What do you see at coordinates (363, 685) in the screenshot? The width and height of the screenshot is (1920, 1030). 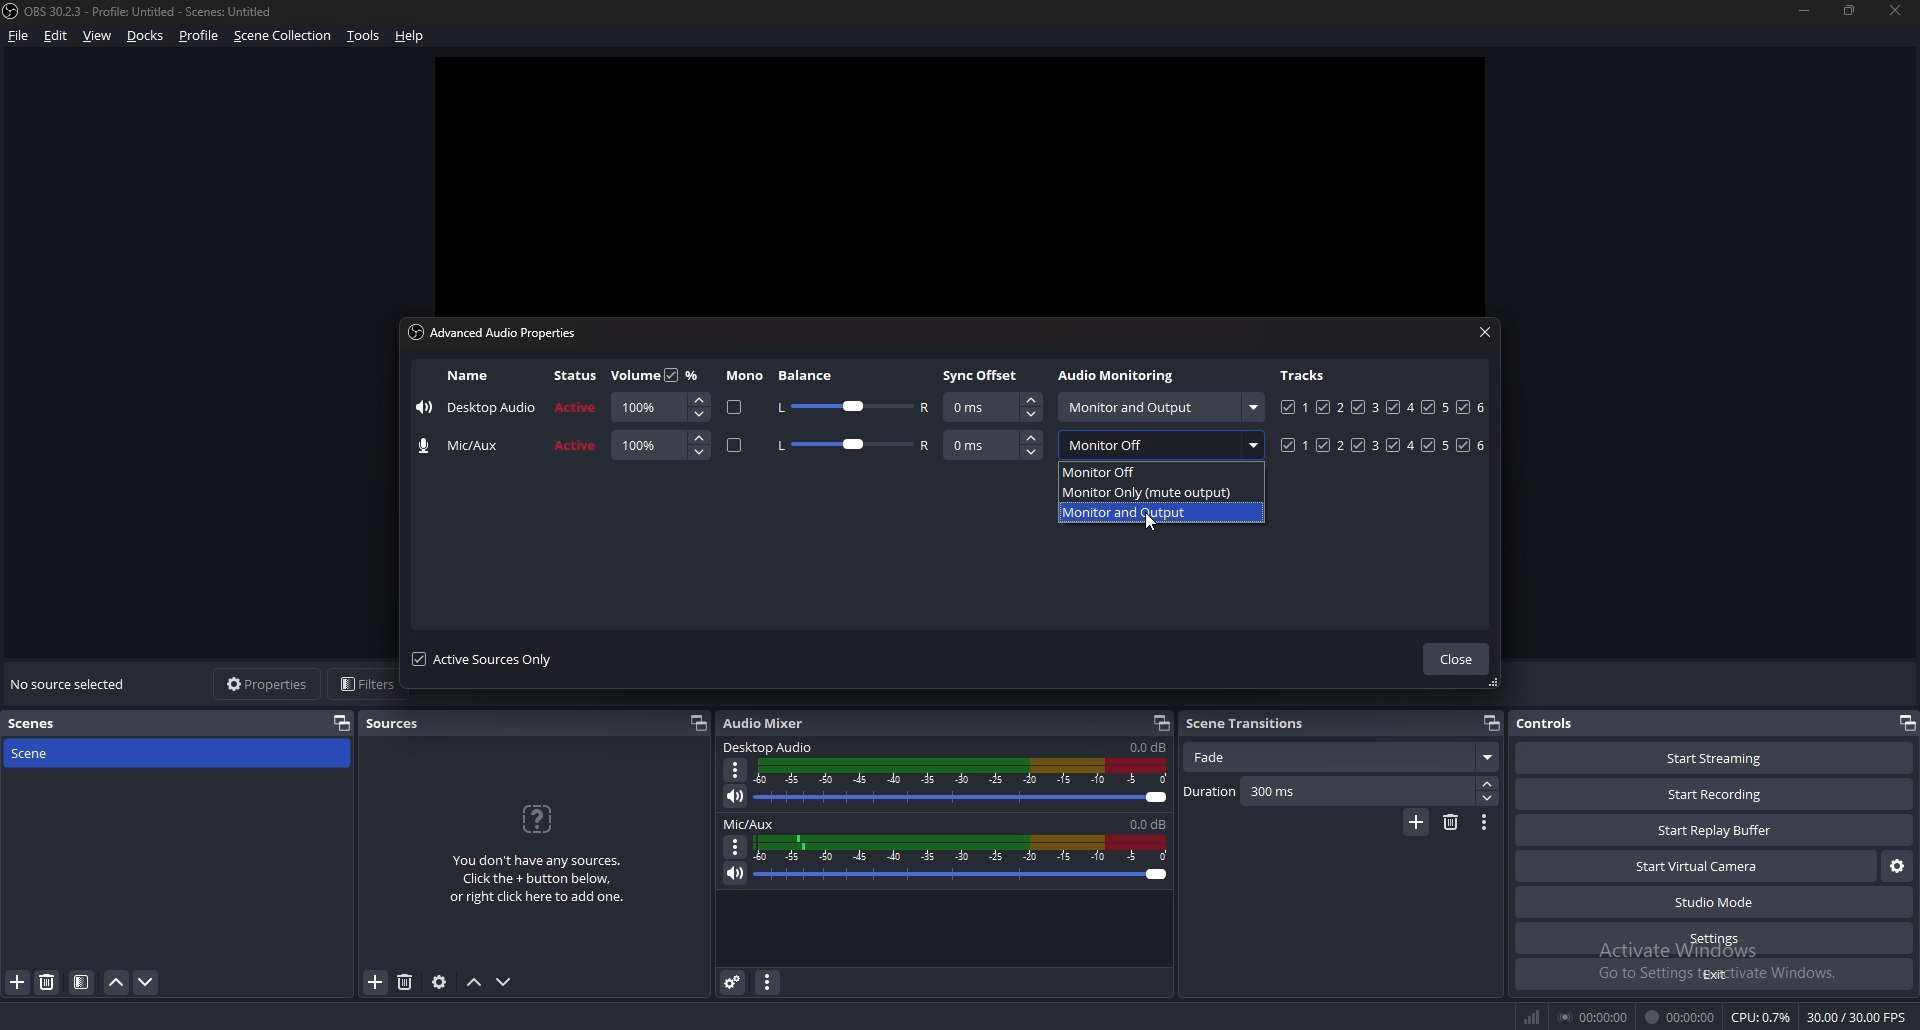 I see `filters` at bounding box center [363, 685].